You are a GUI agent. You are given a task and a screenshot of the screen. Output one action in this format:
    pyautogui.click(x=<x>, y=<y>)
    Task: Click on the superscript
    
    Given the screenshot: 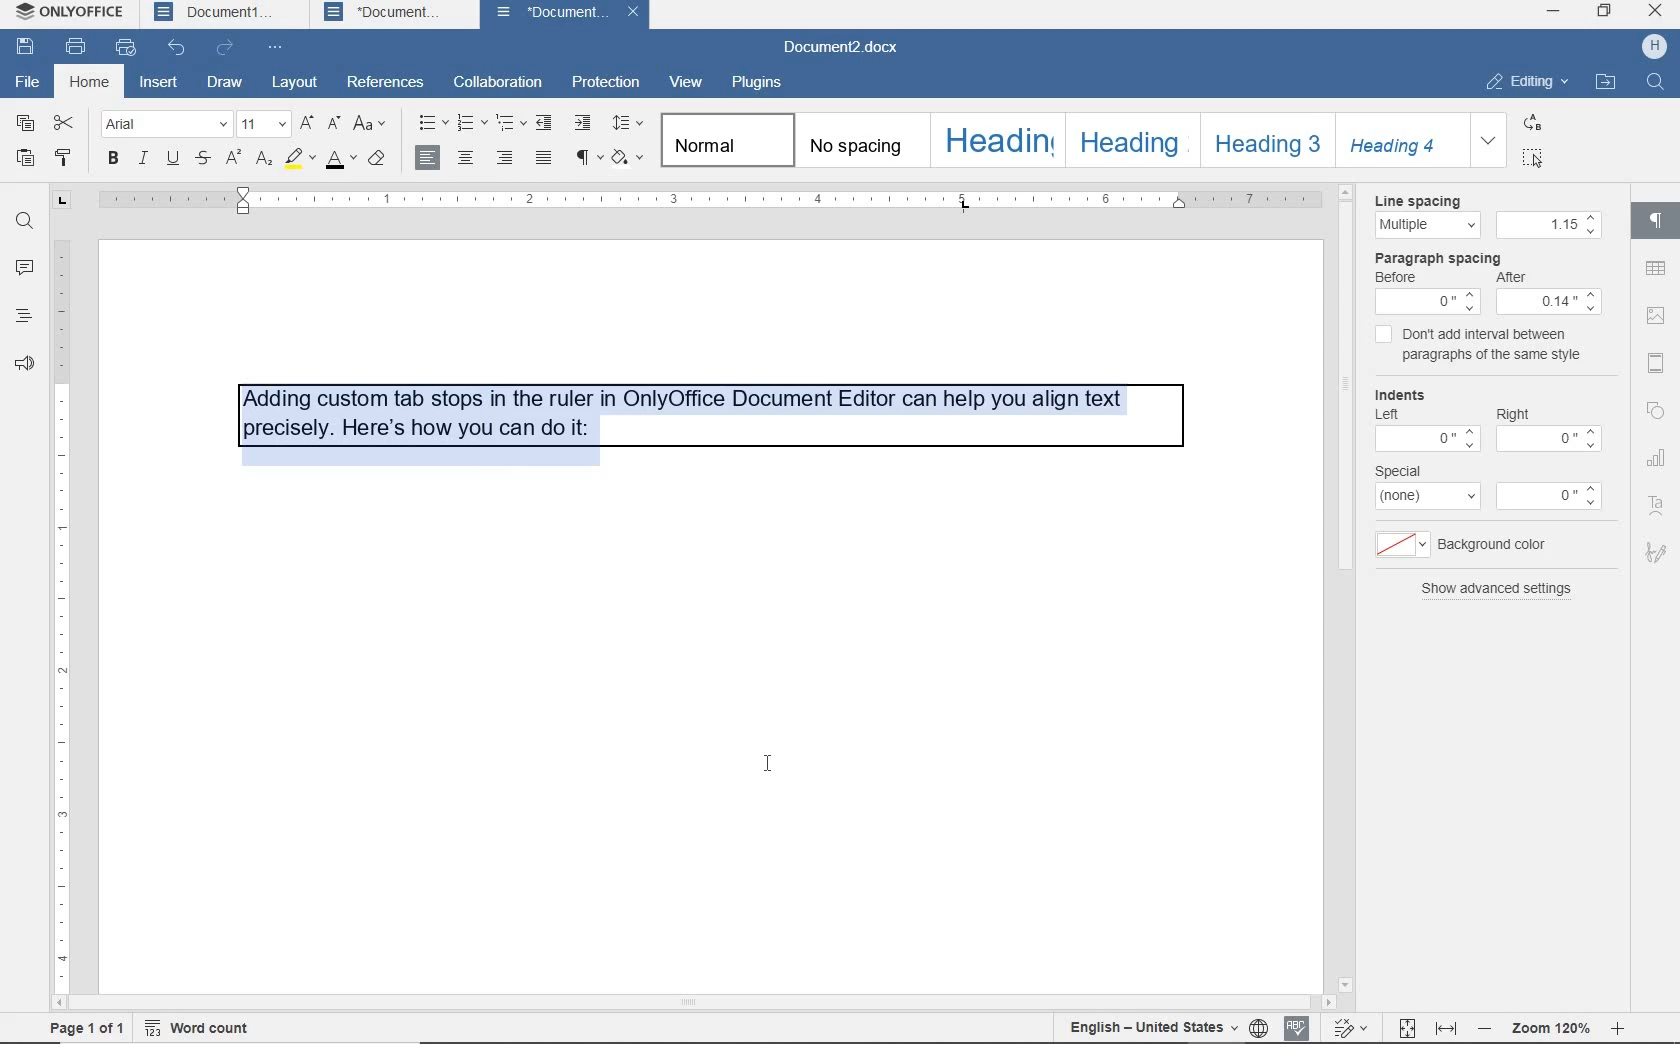 What is the action you would take?
    pyautogui.click(x=236, y=157)
    